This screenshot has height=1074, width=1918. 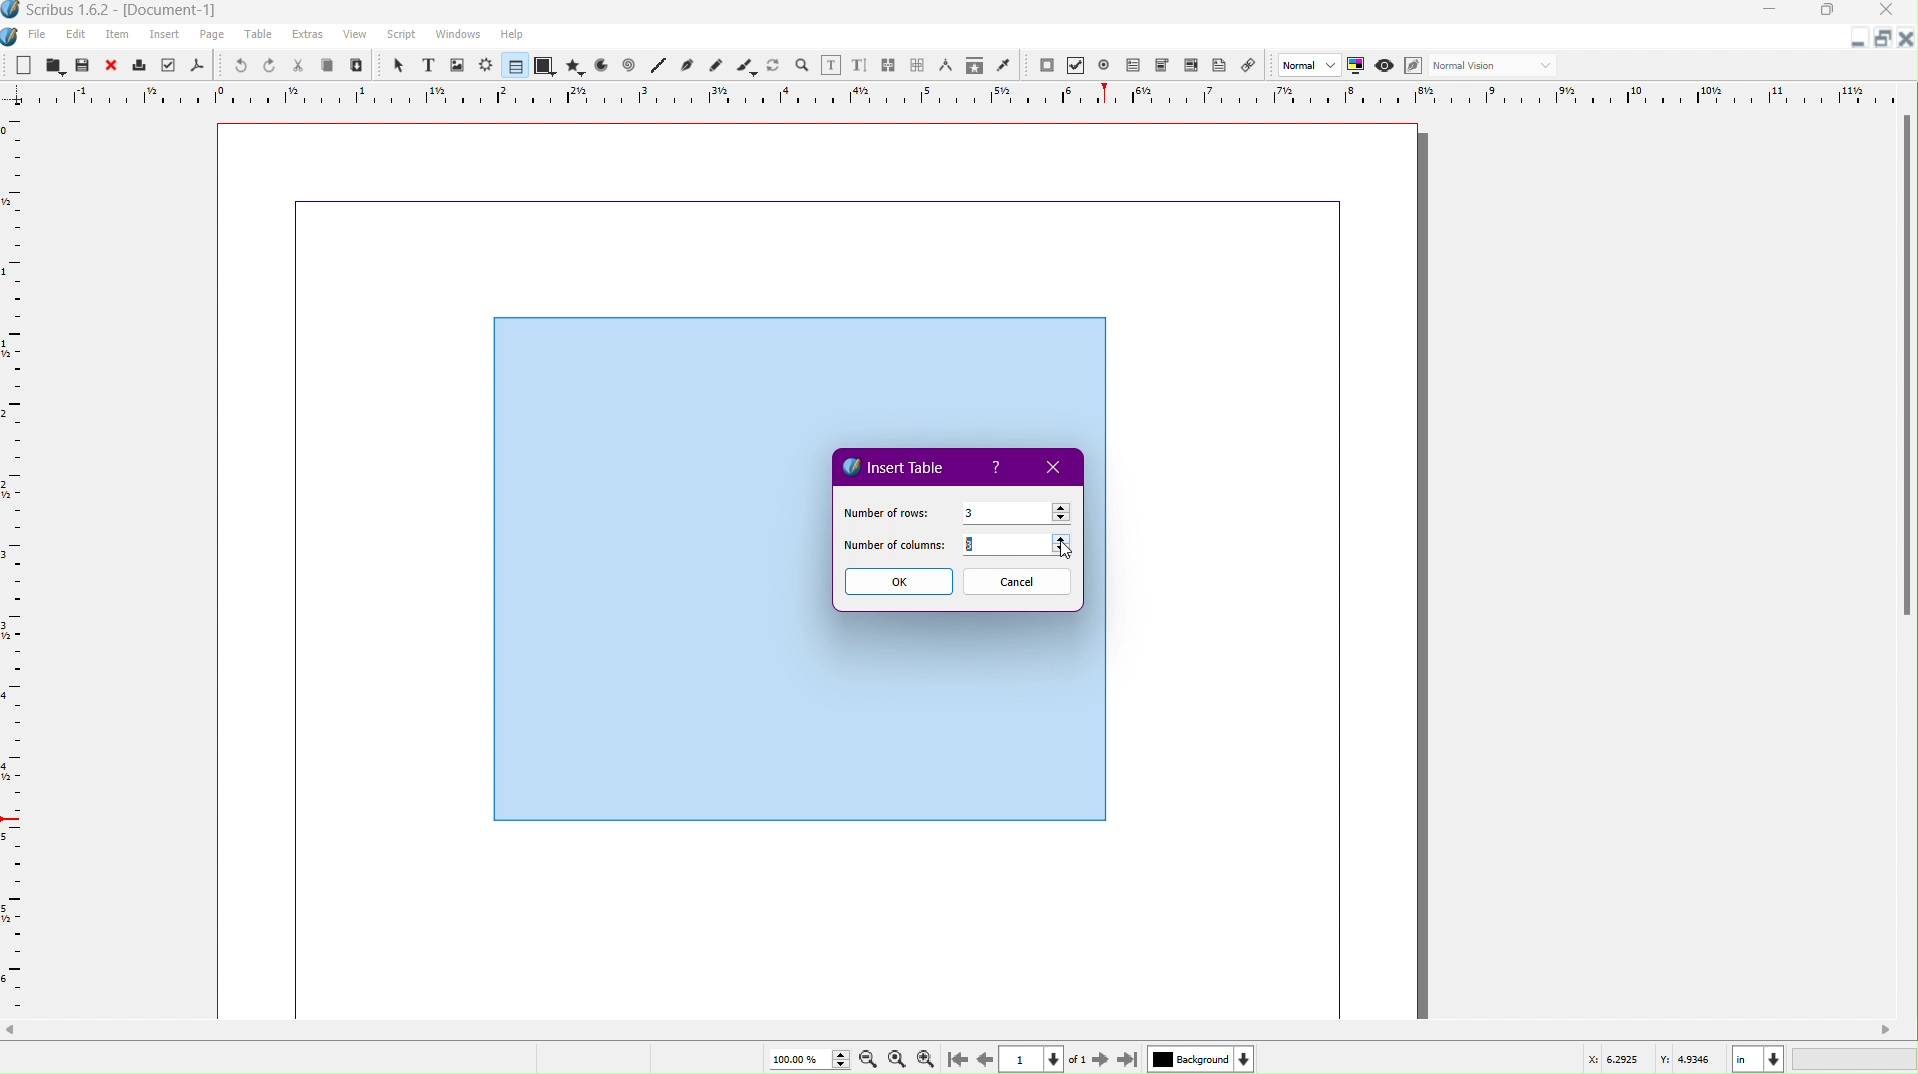 What do you see at coordinates (330, 65) in the screenshot?
I see `Copy` at bounding box center [330, 65].